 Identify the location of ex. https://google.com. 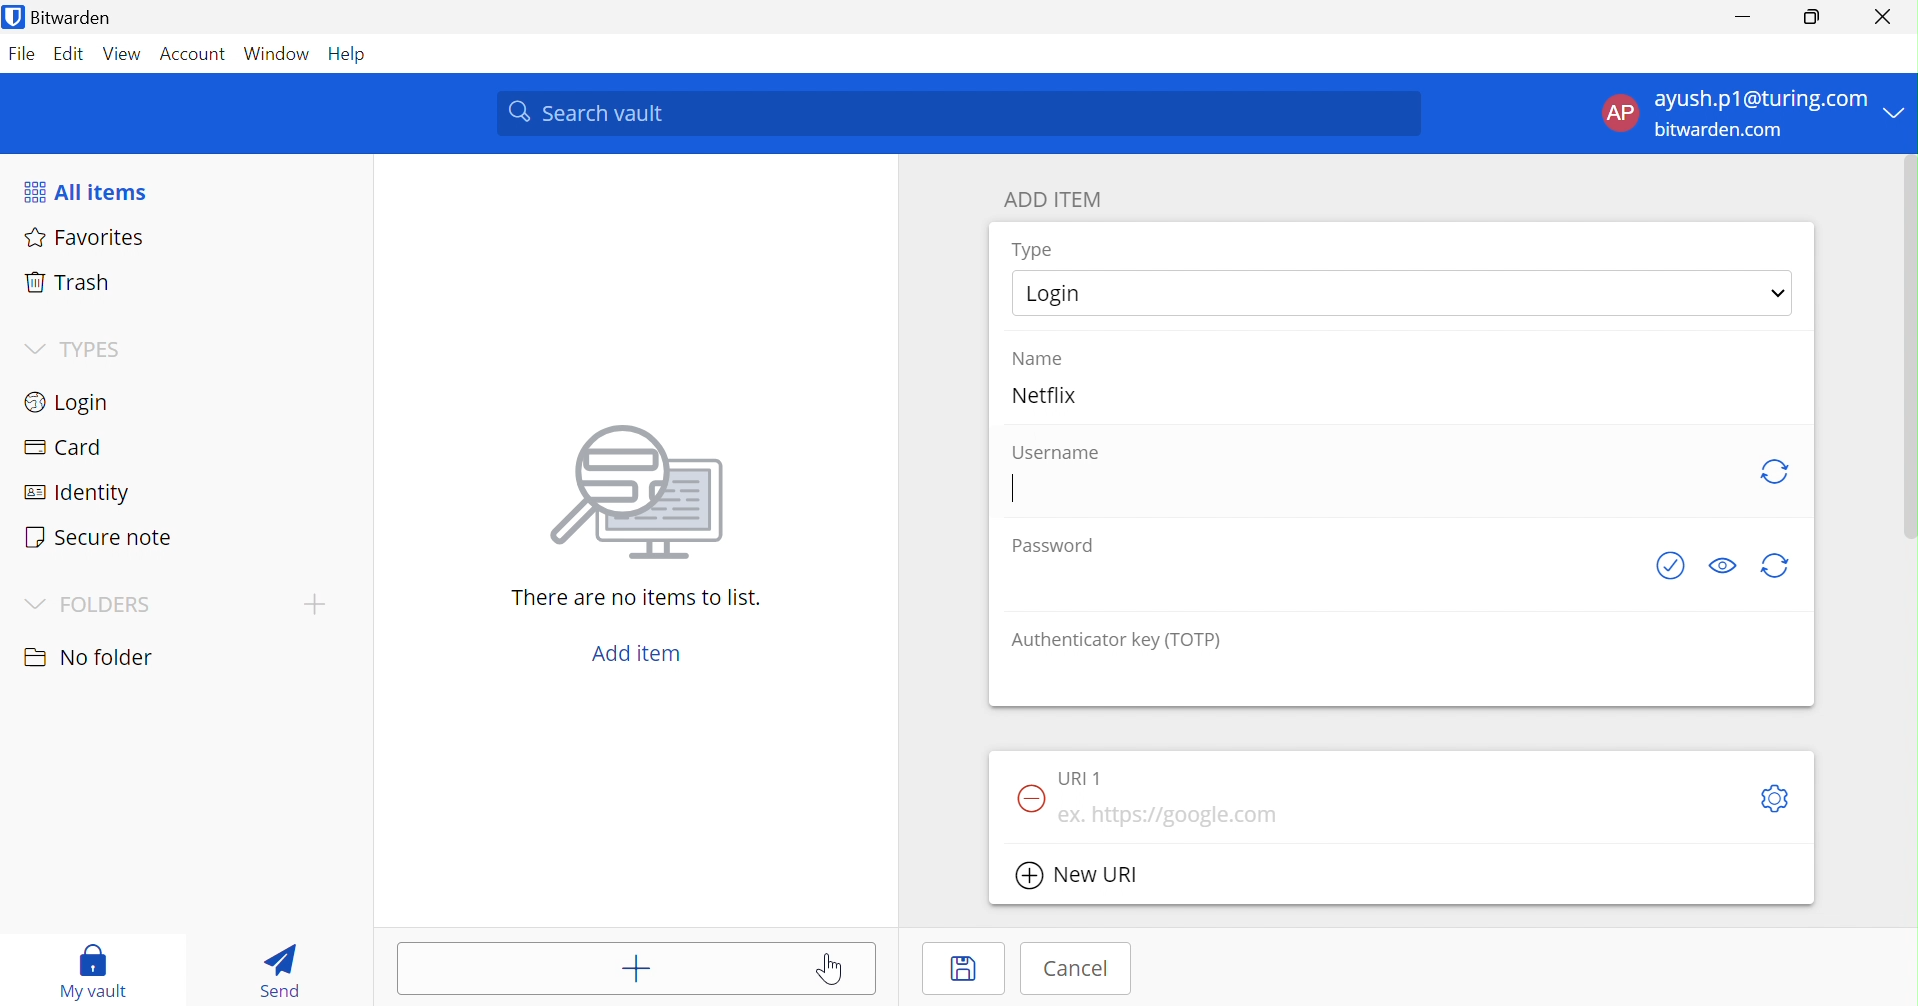
(1171, 815).